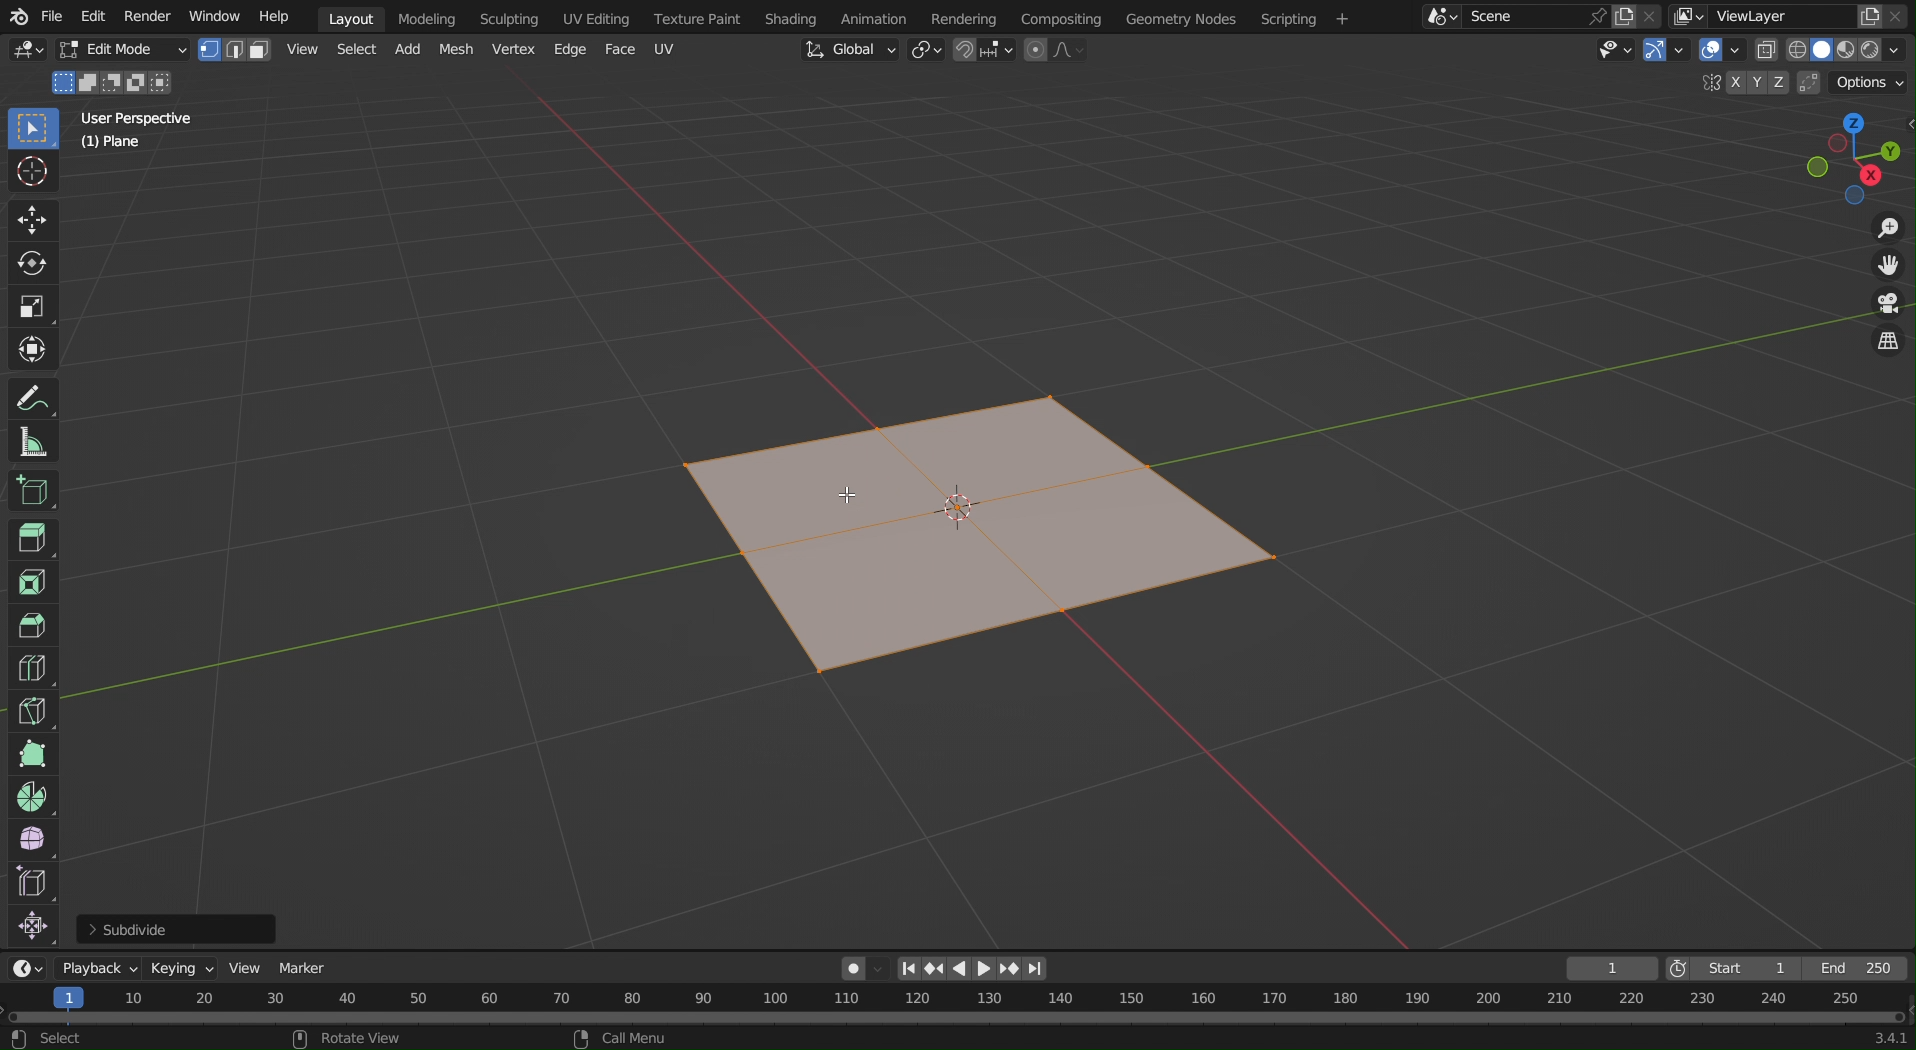 Image resolution: width=1916 pixels, height=1050 pixels. What do you see at coordinates (1719, 54) in the screenshot?
I see `Show Overlays` at bounding box center [1719, 54].